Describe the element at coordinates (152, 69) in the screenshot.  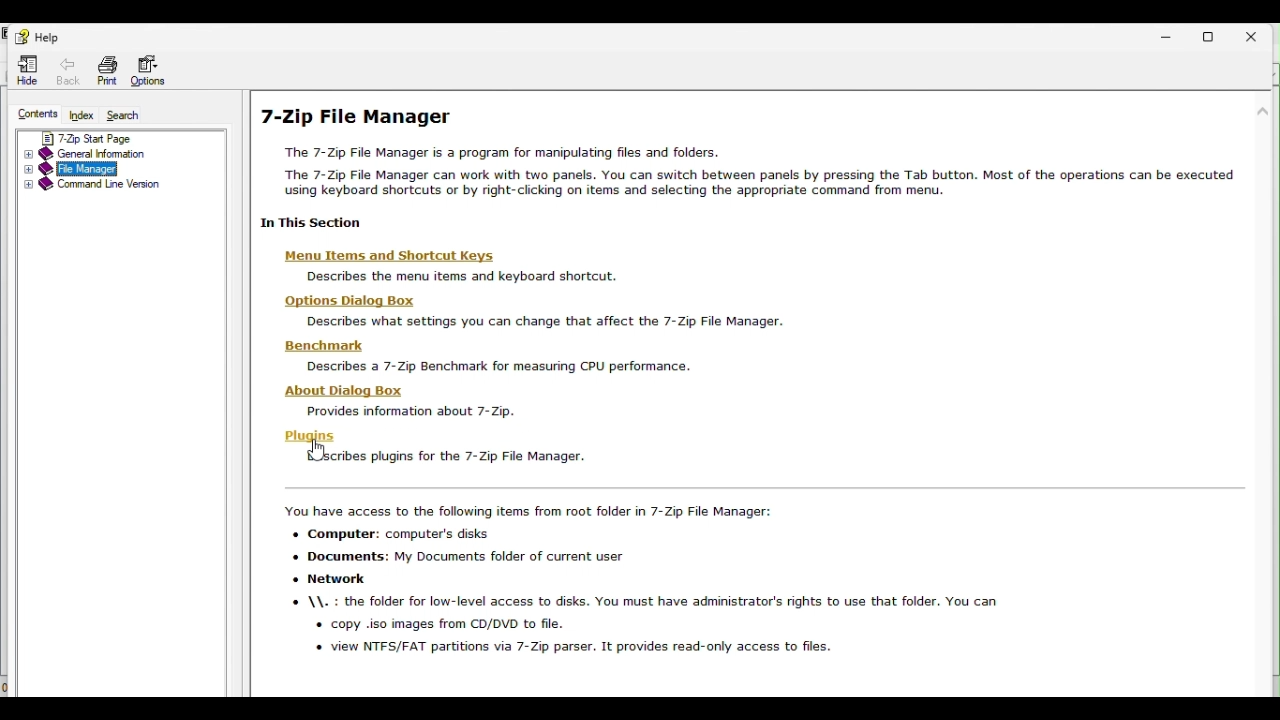
I see `Options` at that location.